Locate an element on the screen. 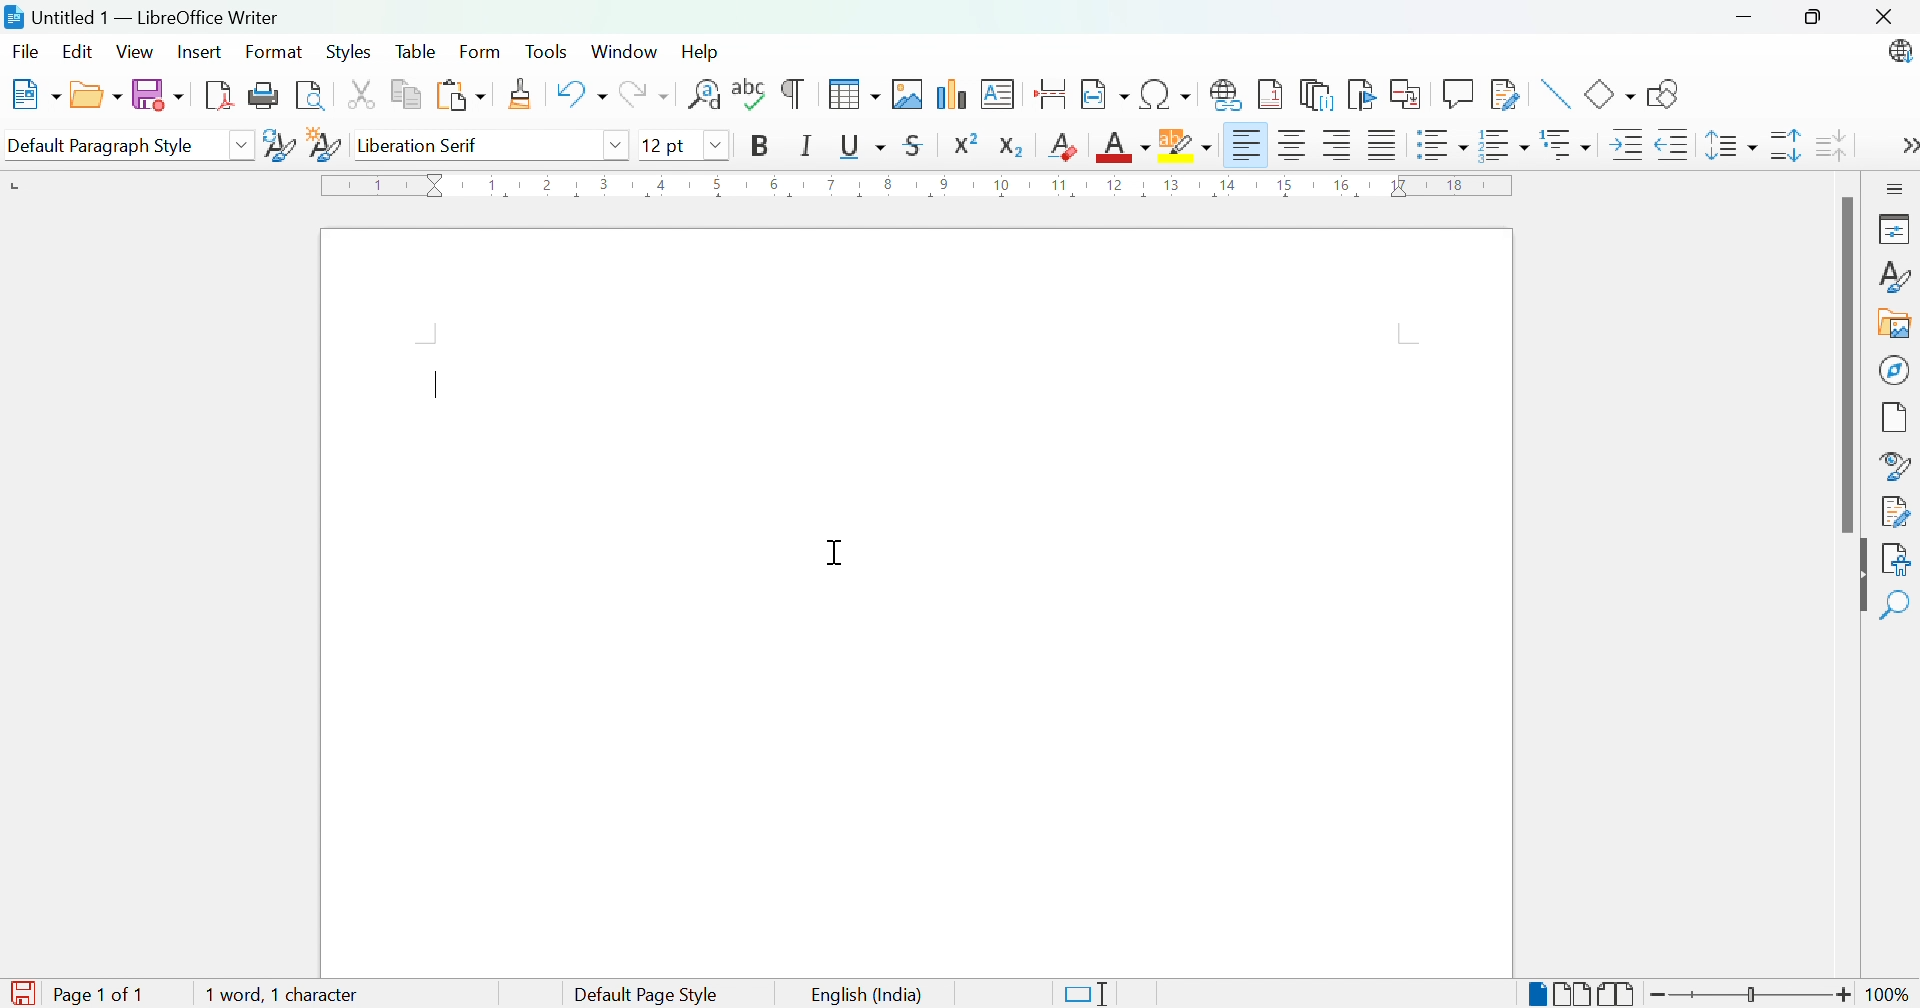  Undo is located at coordinates (581, 93).